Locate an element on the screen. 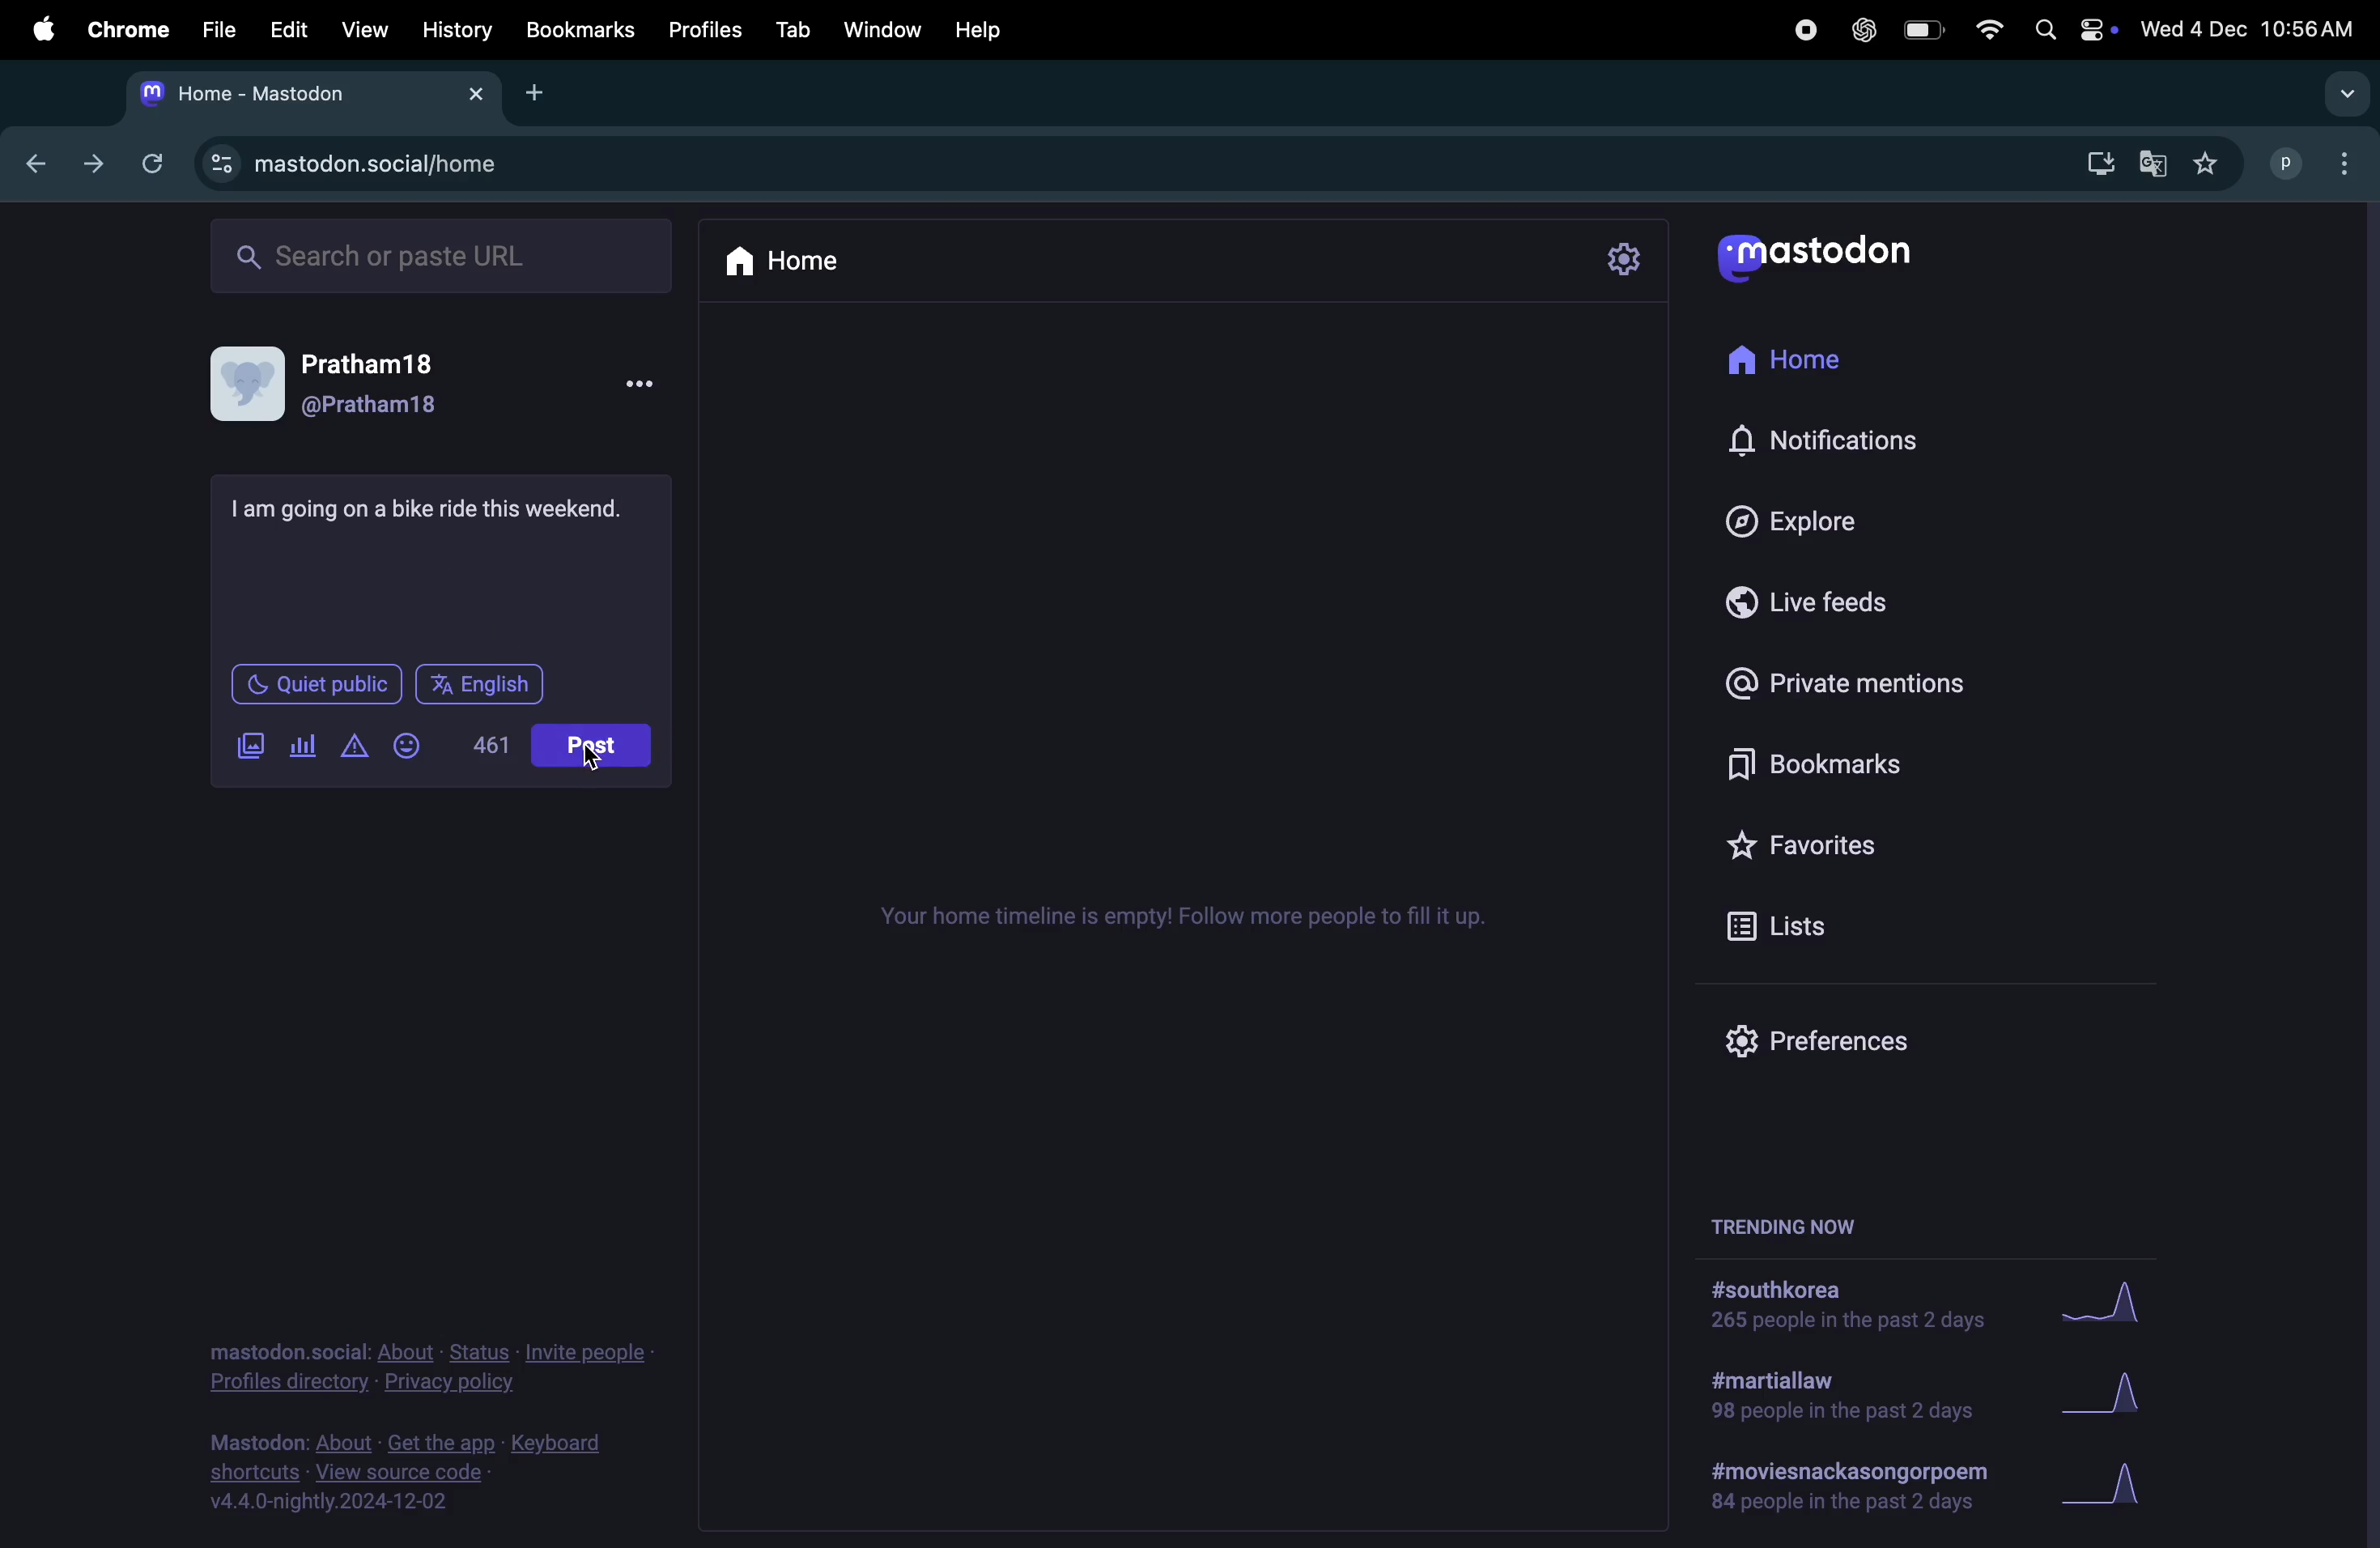  next tab is located at coordinates (103, 169).